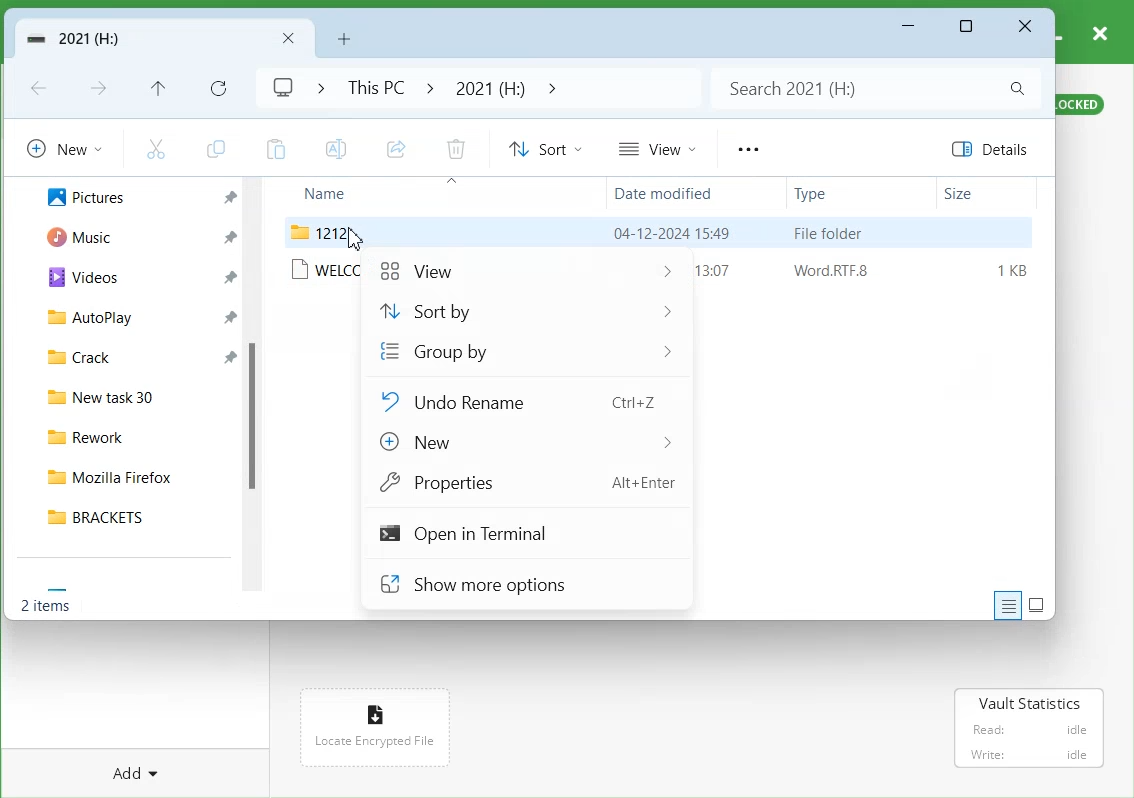 The width and height of the screenshot is (1134, 798). Describe the element at coordinates (229, 237) in the screenshot. I see `Pin a file` at that location.